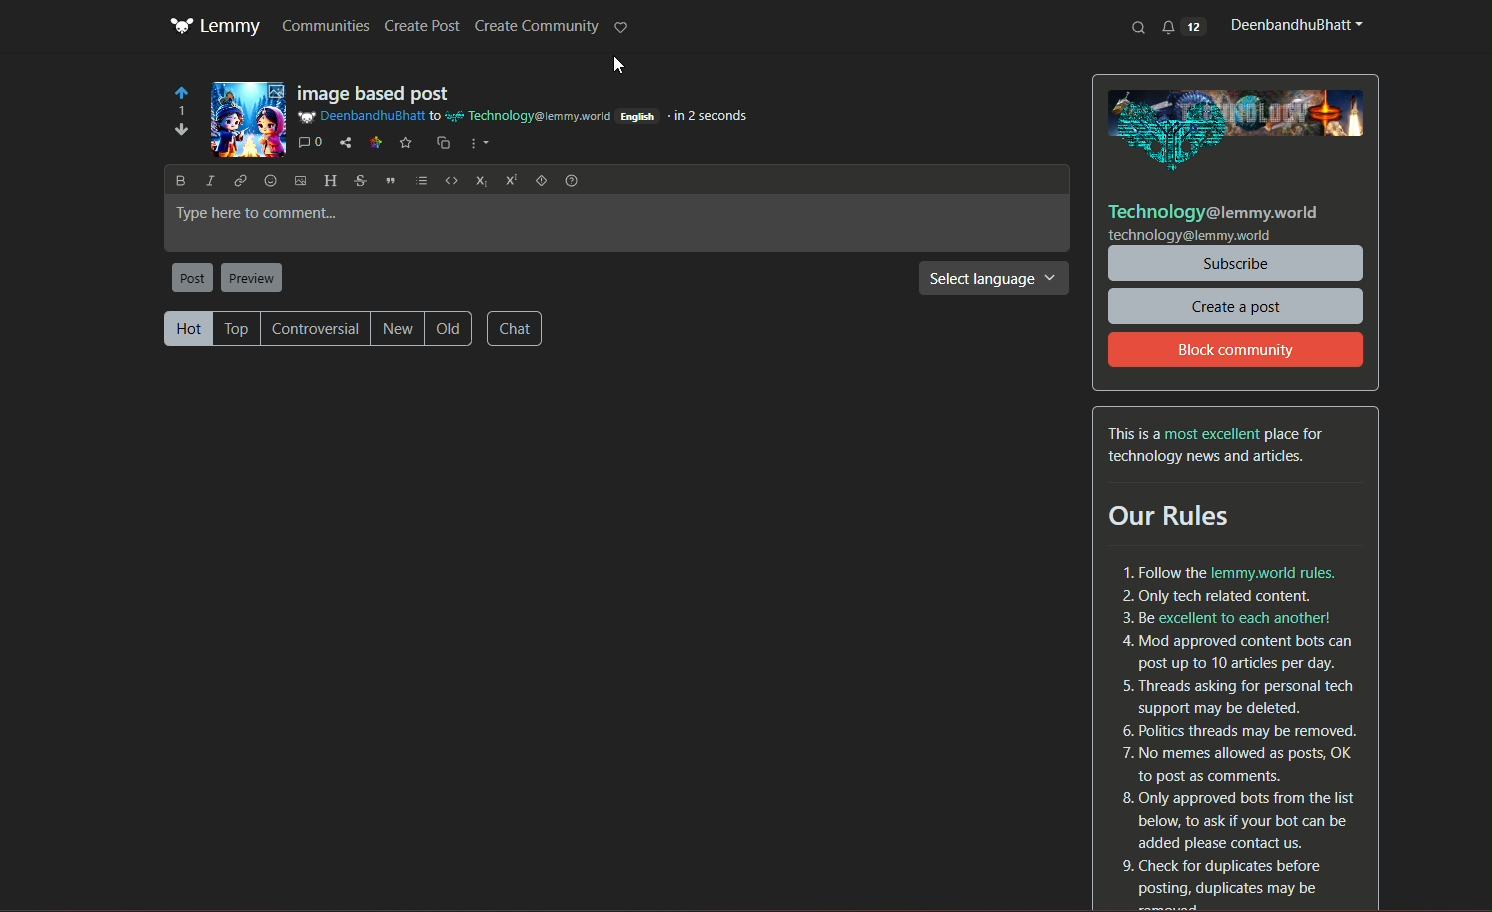 This screenshot has width=1492, height=912. Describe the element at coordinates (1183, 26) in the screenshot. I see `notification` at that location.